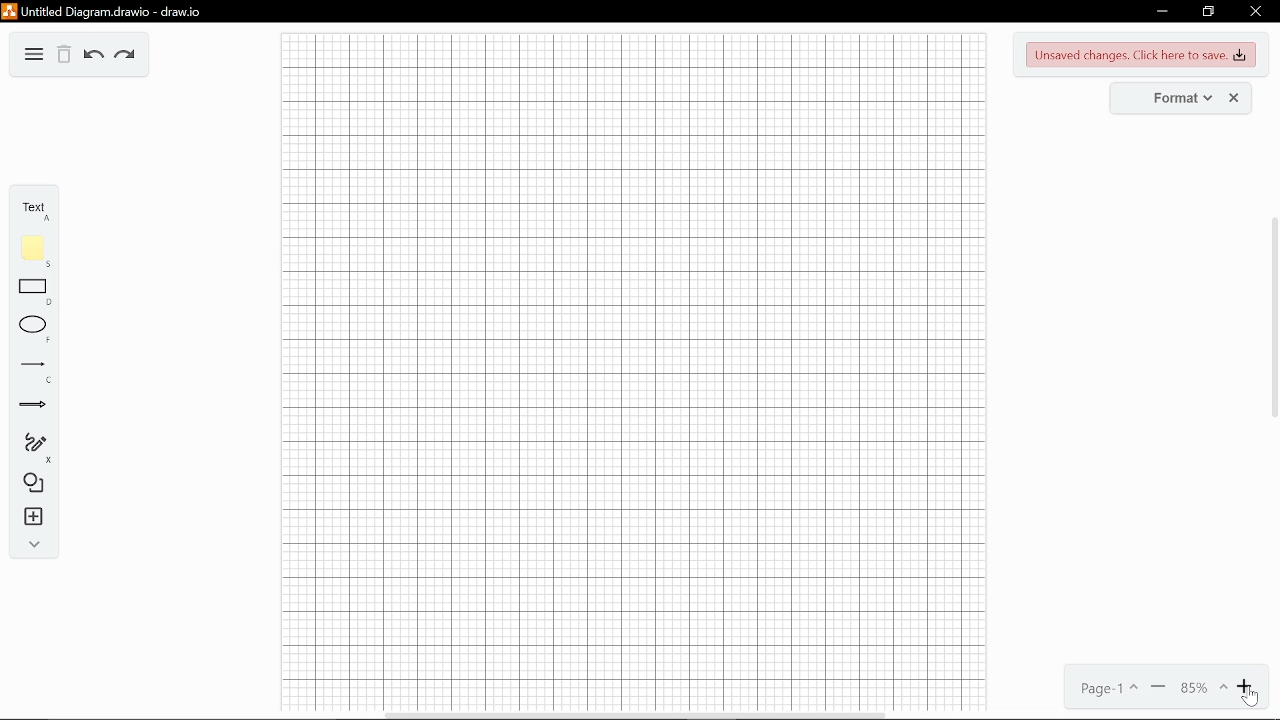 This screenshot has width=1280, height=720. Describe the element at coordinates (66, 55) in the screenshot. I see `delete` at that location.